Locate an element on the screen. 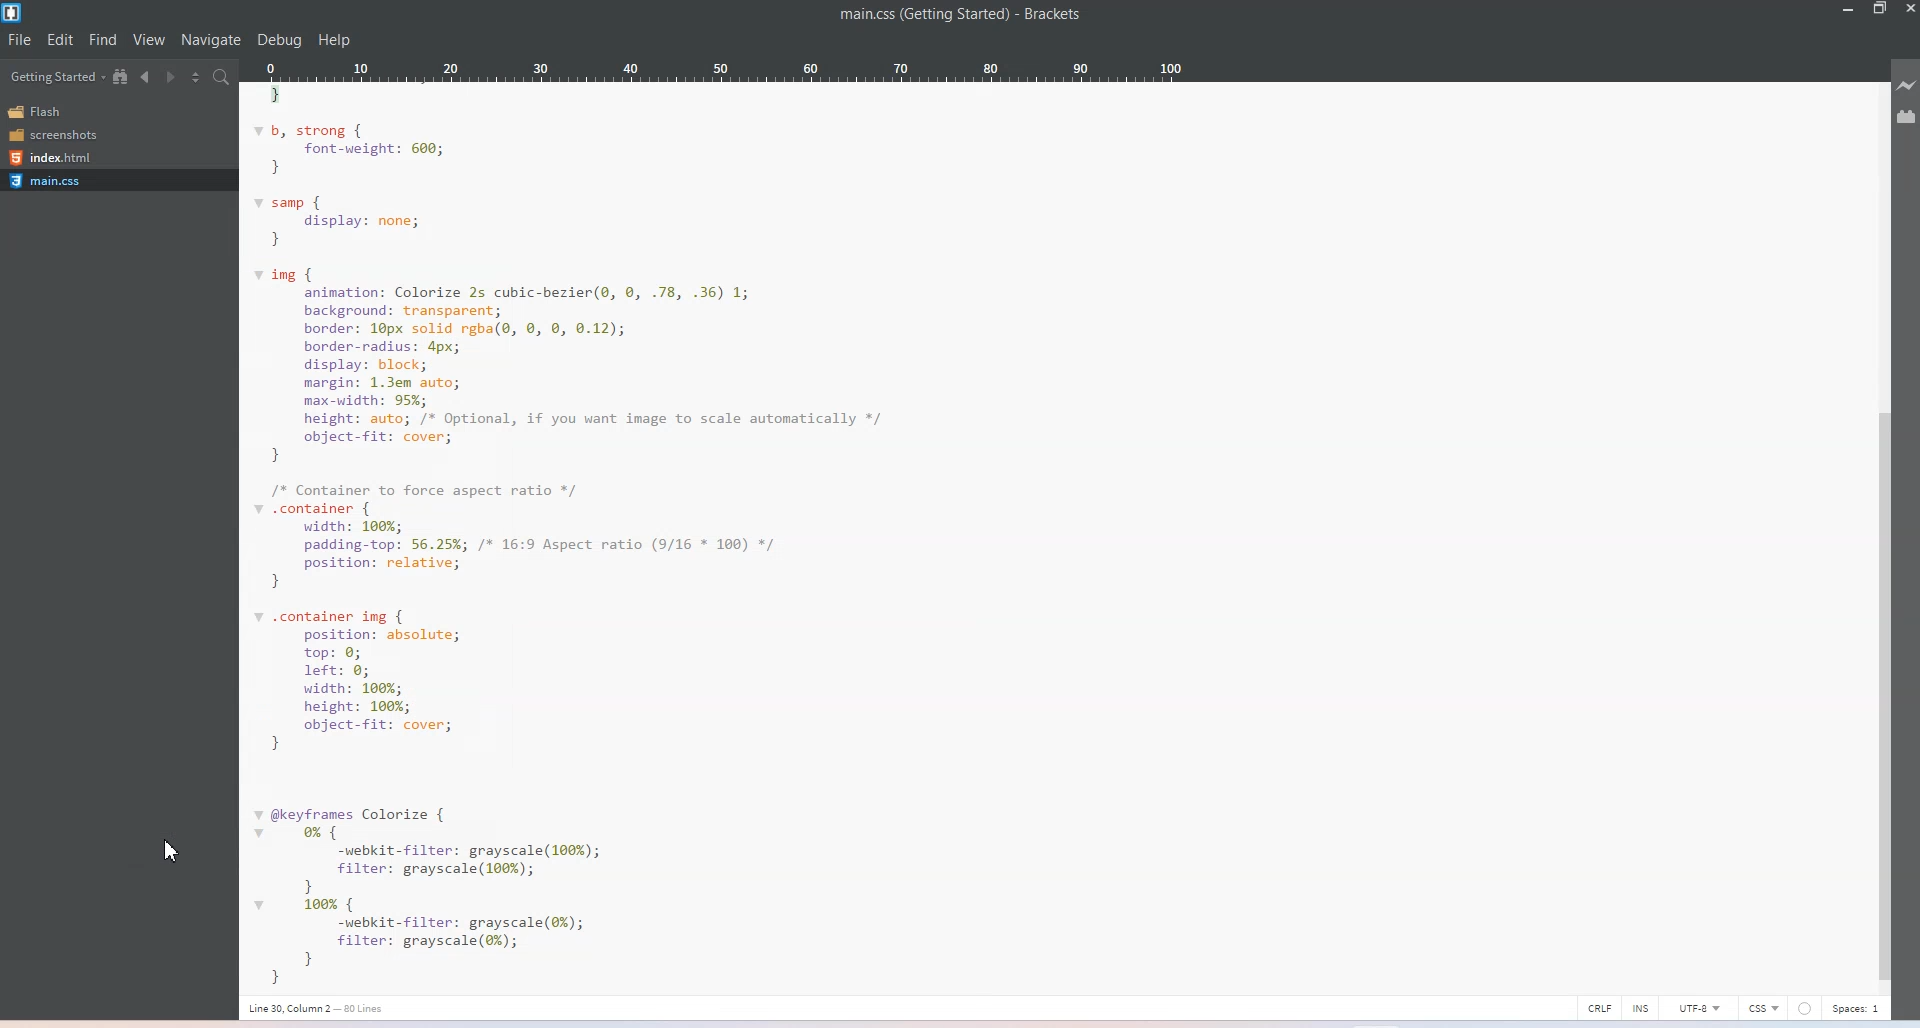  Minimize is located at coordinates (1849, 10).